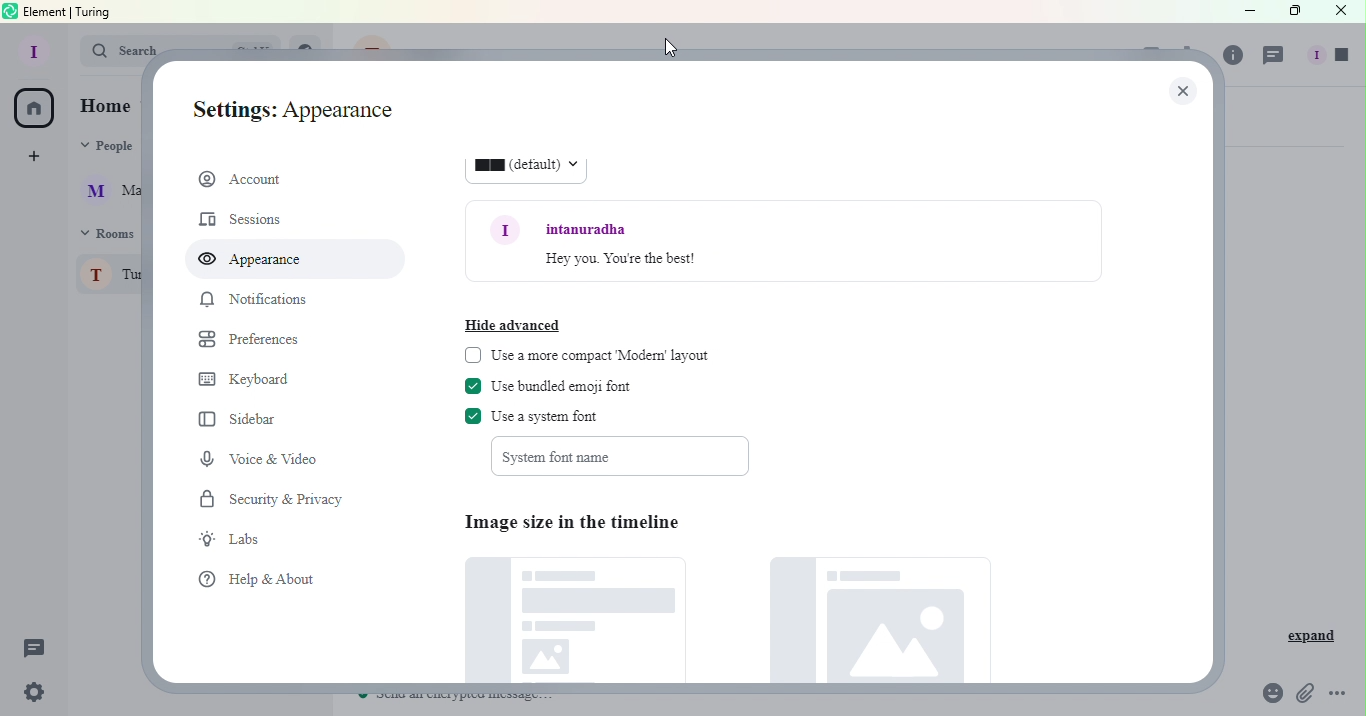 This screenshot has height=716, width=1366. I want to click on Sidebar, so click(249, 421).